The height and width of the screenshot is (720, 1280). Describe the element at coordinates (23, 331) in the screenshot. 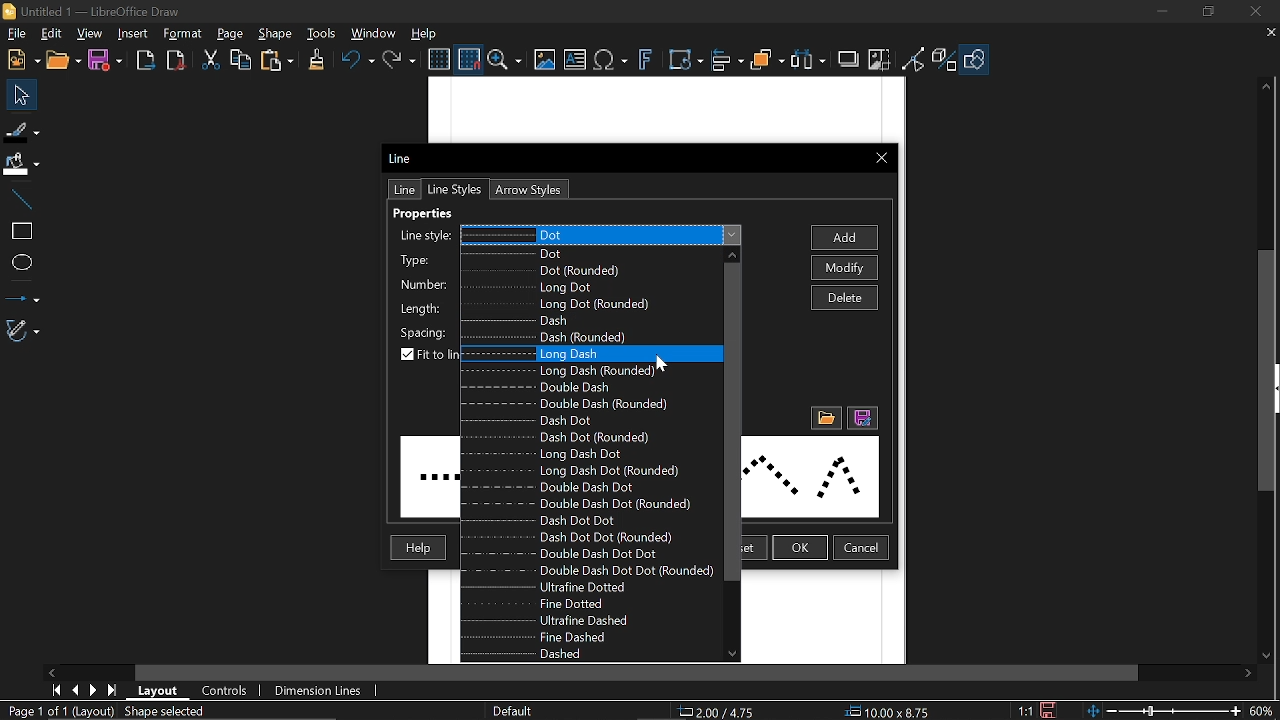

I see `Curves and polygons` at that location.